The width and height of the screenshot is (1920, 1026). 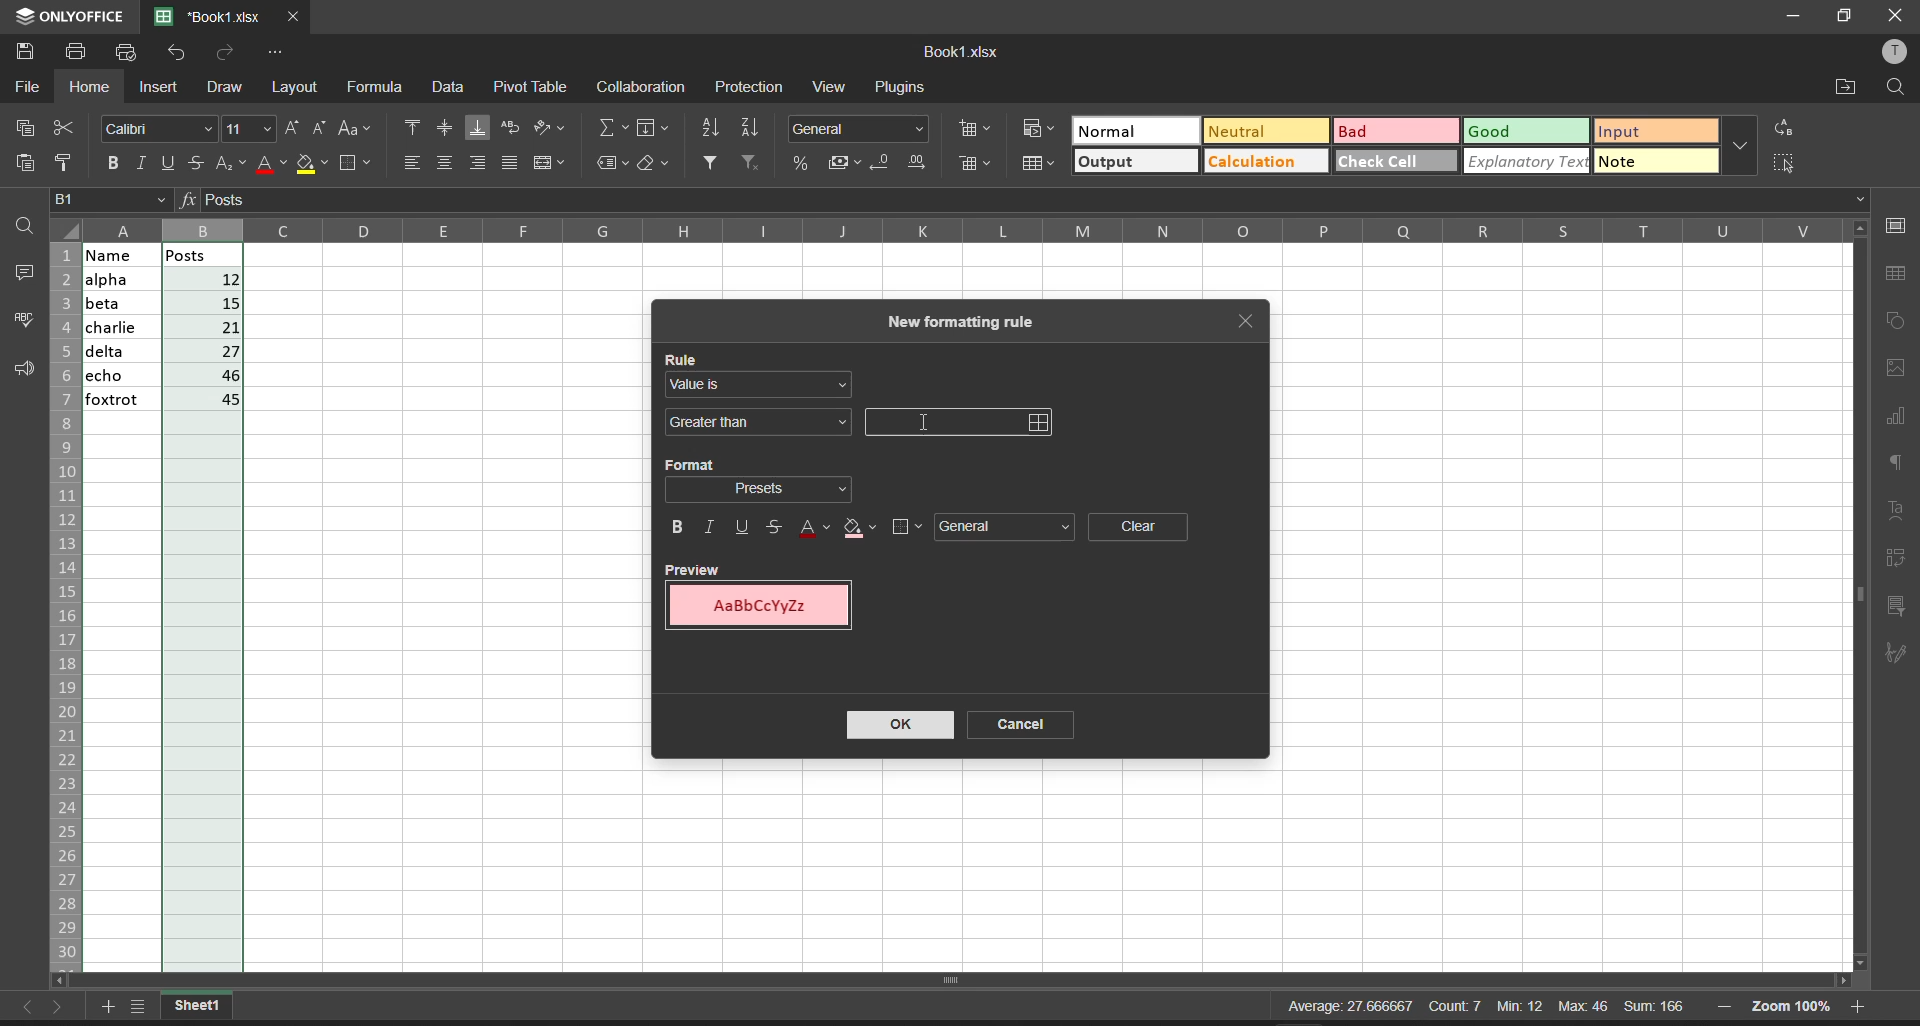 I want to click on named ranges, so click(x=607, y=163).